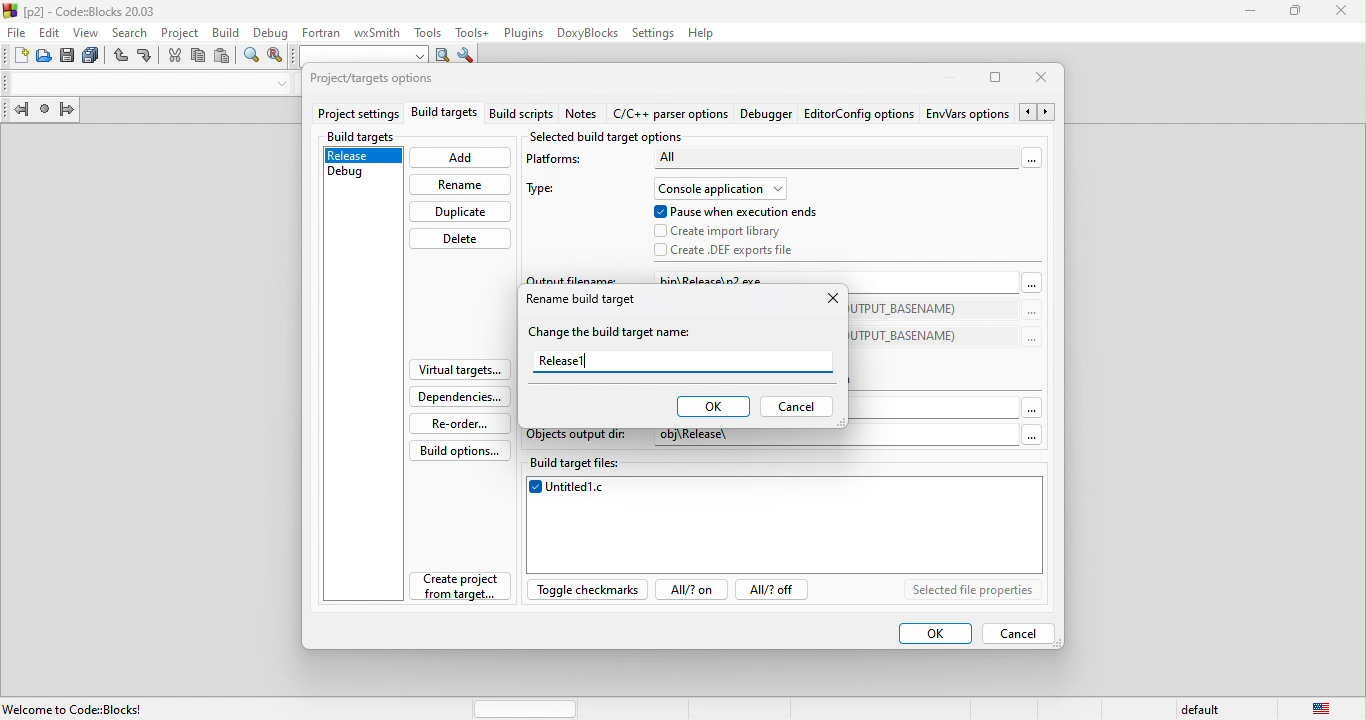  What do you see at coordinates (683, 362) in the screenshot?
I see `release1` at bounding box center [683, 362].